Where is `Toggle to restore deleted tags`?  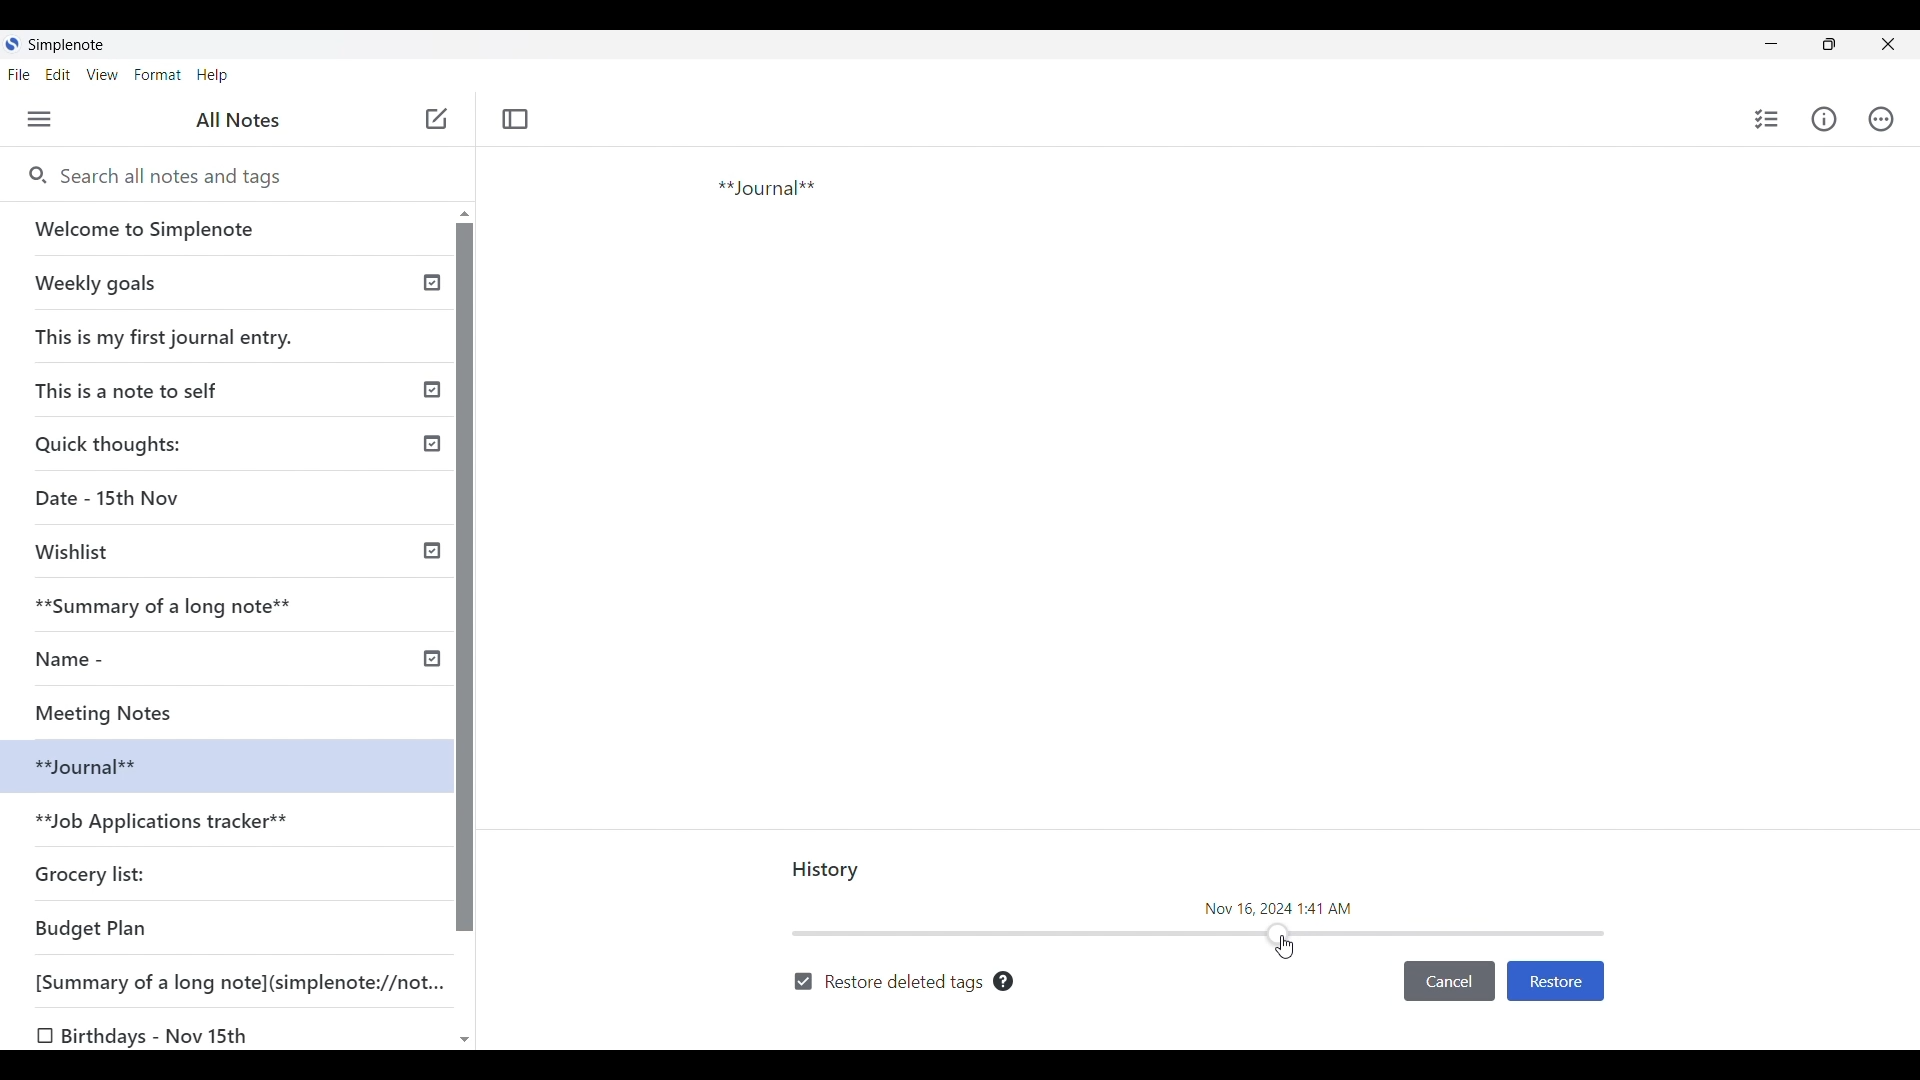
Toggle to restore deleted tags is located at coordinates (888, 983).